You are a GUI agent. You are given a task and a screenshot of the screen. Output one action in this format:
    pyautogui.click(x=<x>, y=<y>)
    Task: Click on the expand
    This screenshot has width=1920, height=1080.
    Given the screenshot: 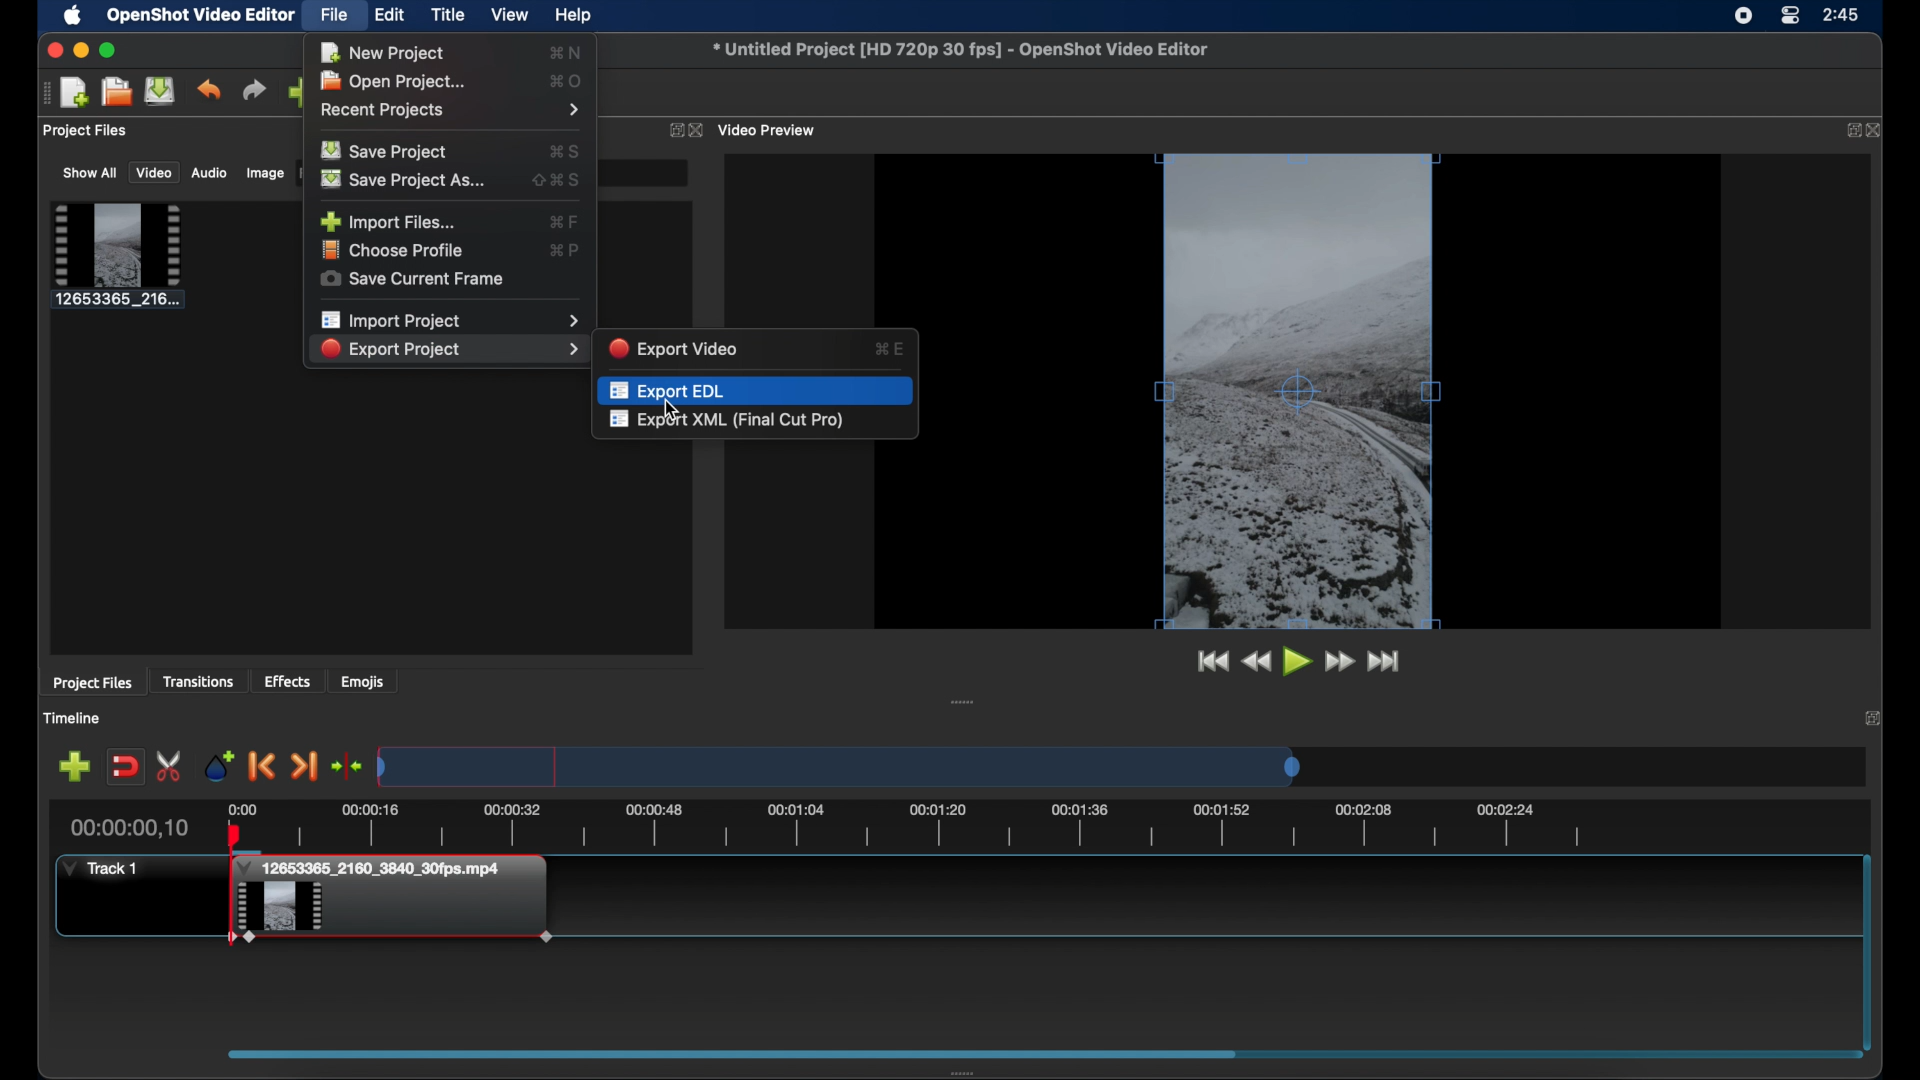 What is the action you would take?
    pyautogui.click(x=671, y=129)
    